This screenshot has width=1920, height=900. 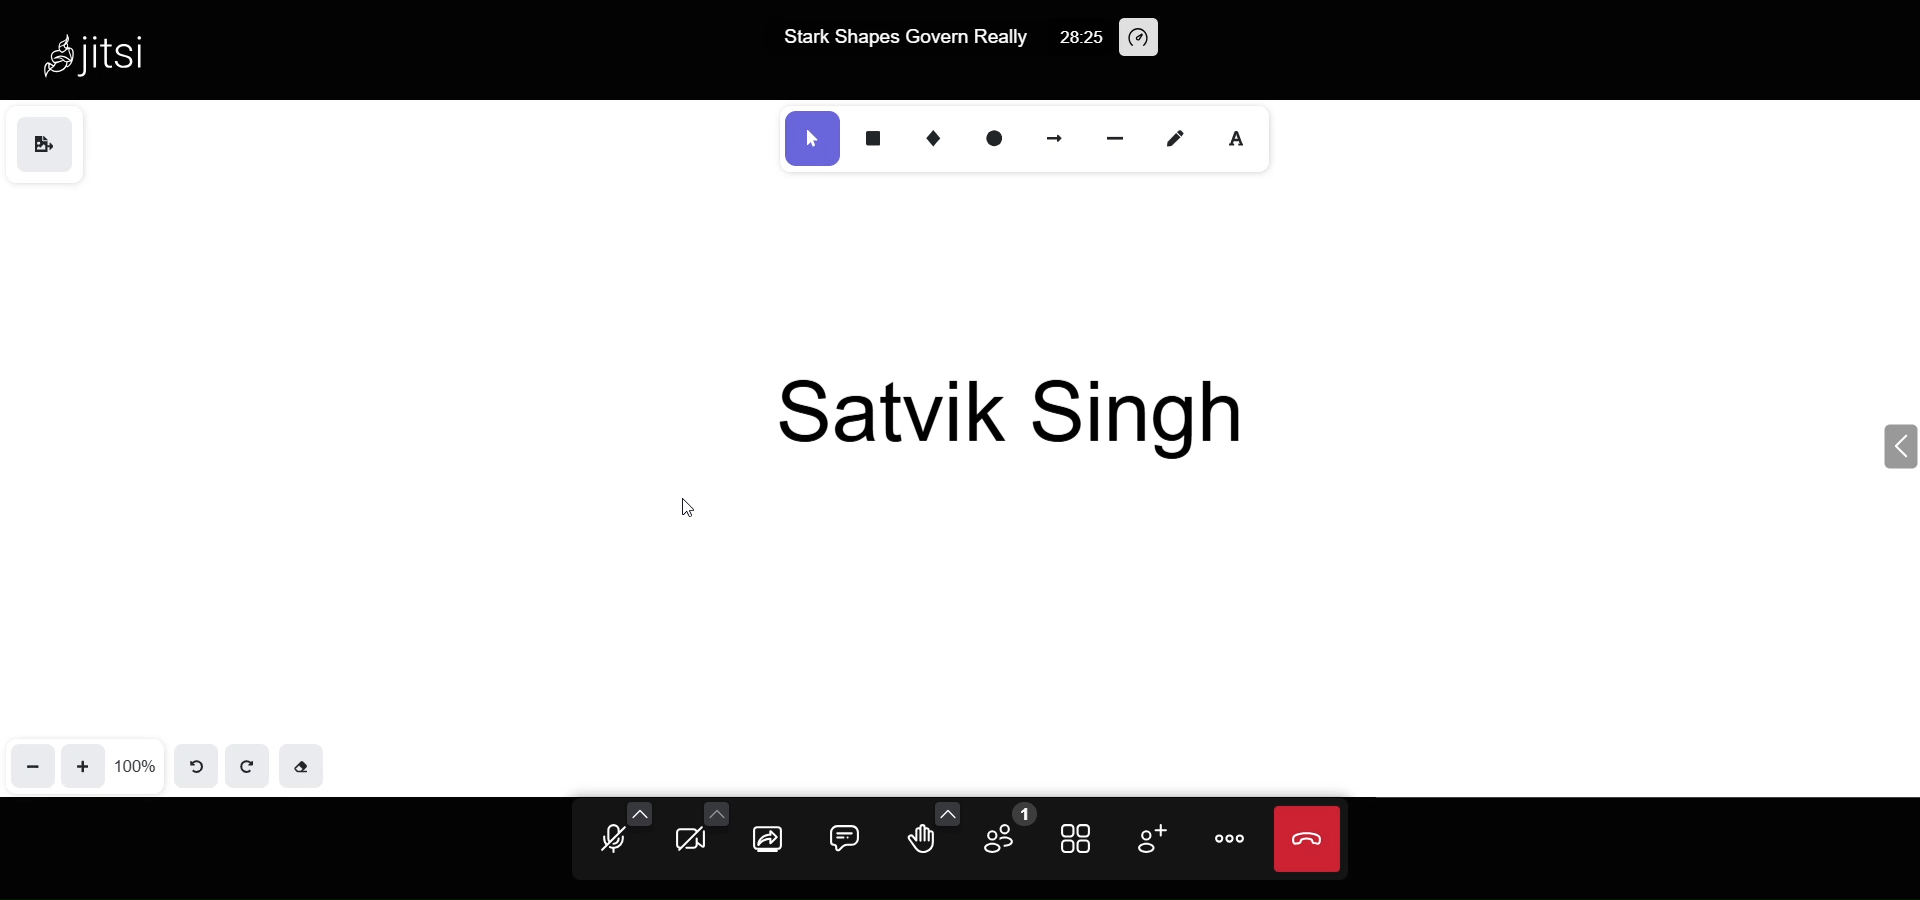 What do you see at coordinates (1006, 831) in the screenshot?
I see `participant` at bounding box center [1006, 831].